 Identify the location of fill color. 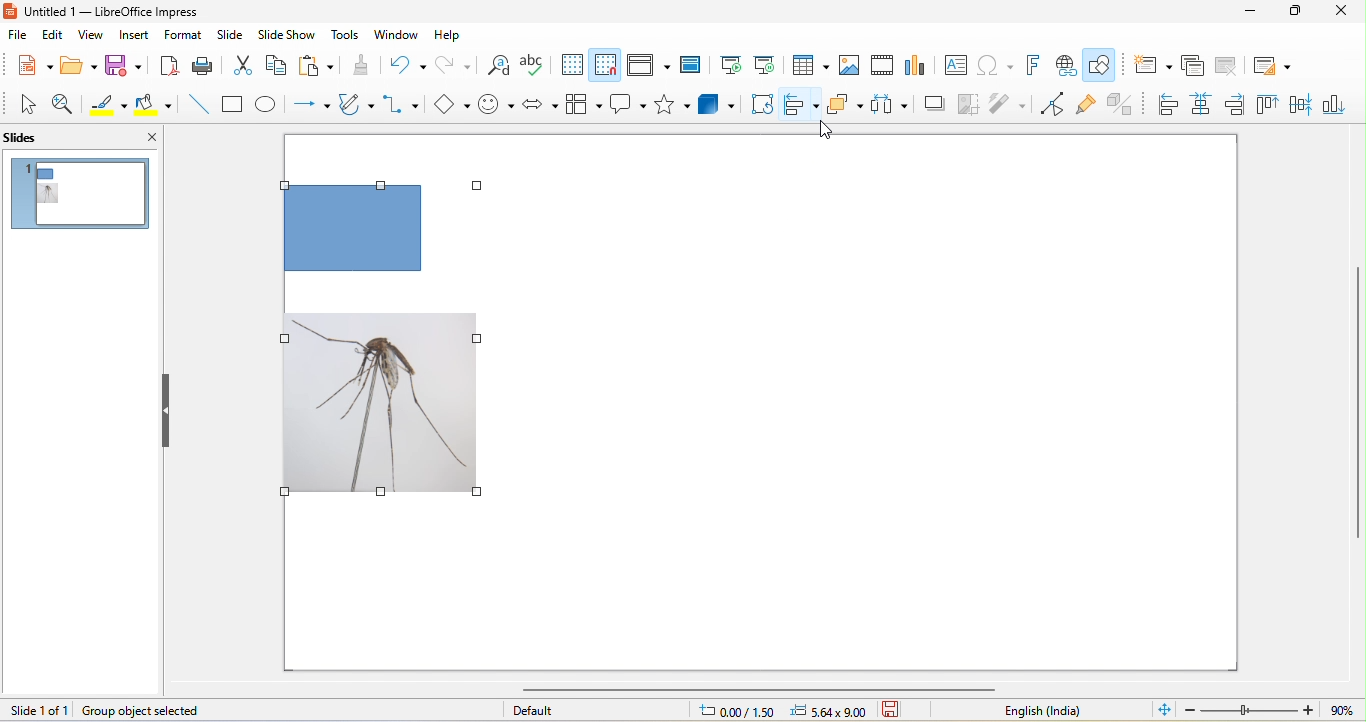
(158, 105).